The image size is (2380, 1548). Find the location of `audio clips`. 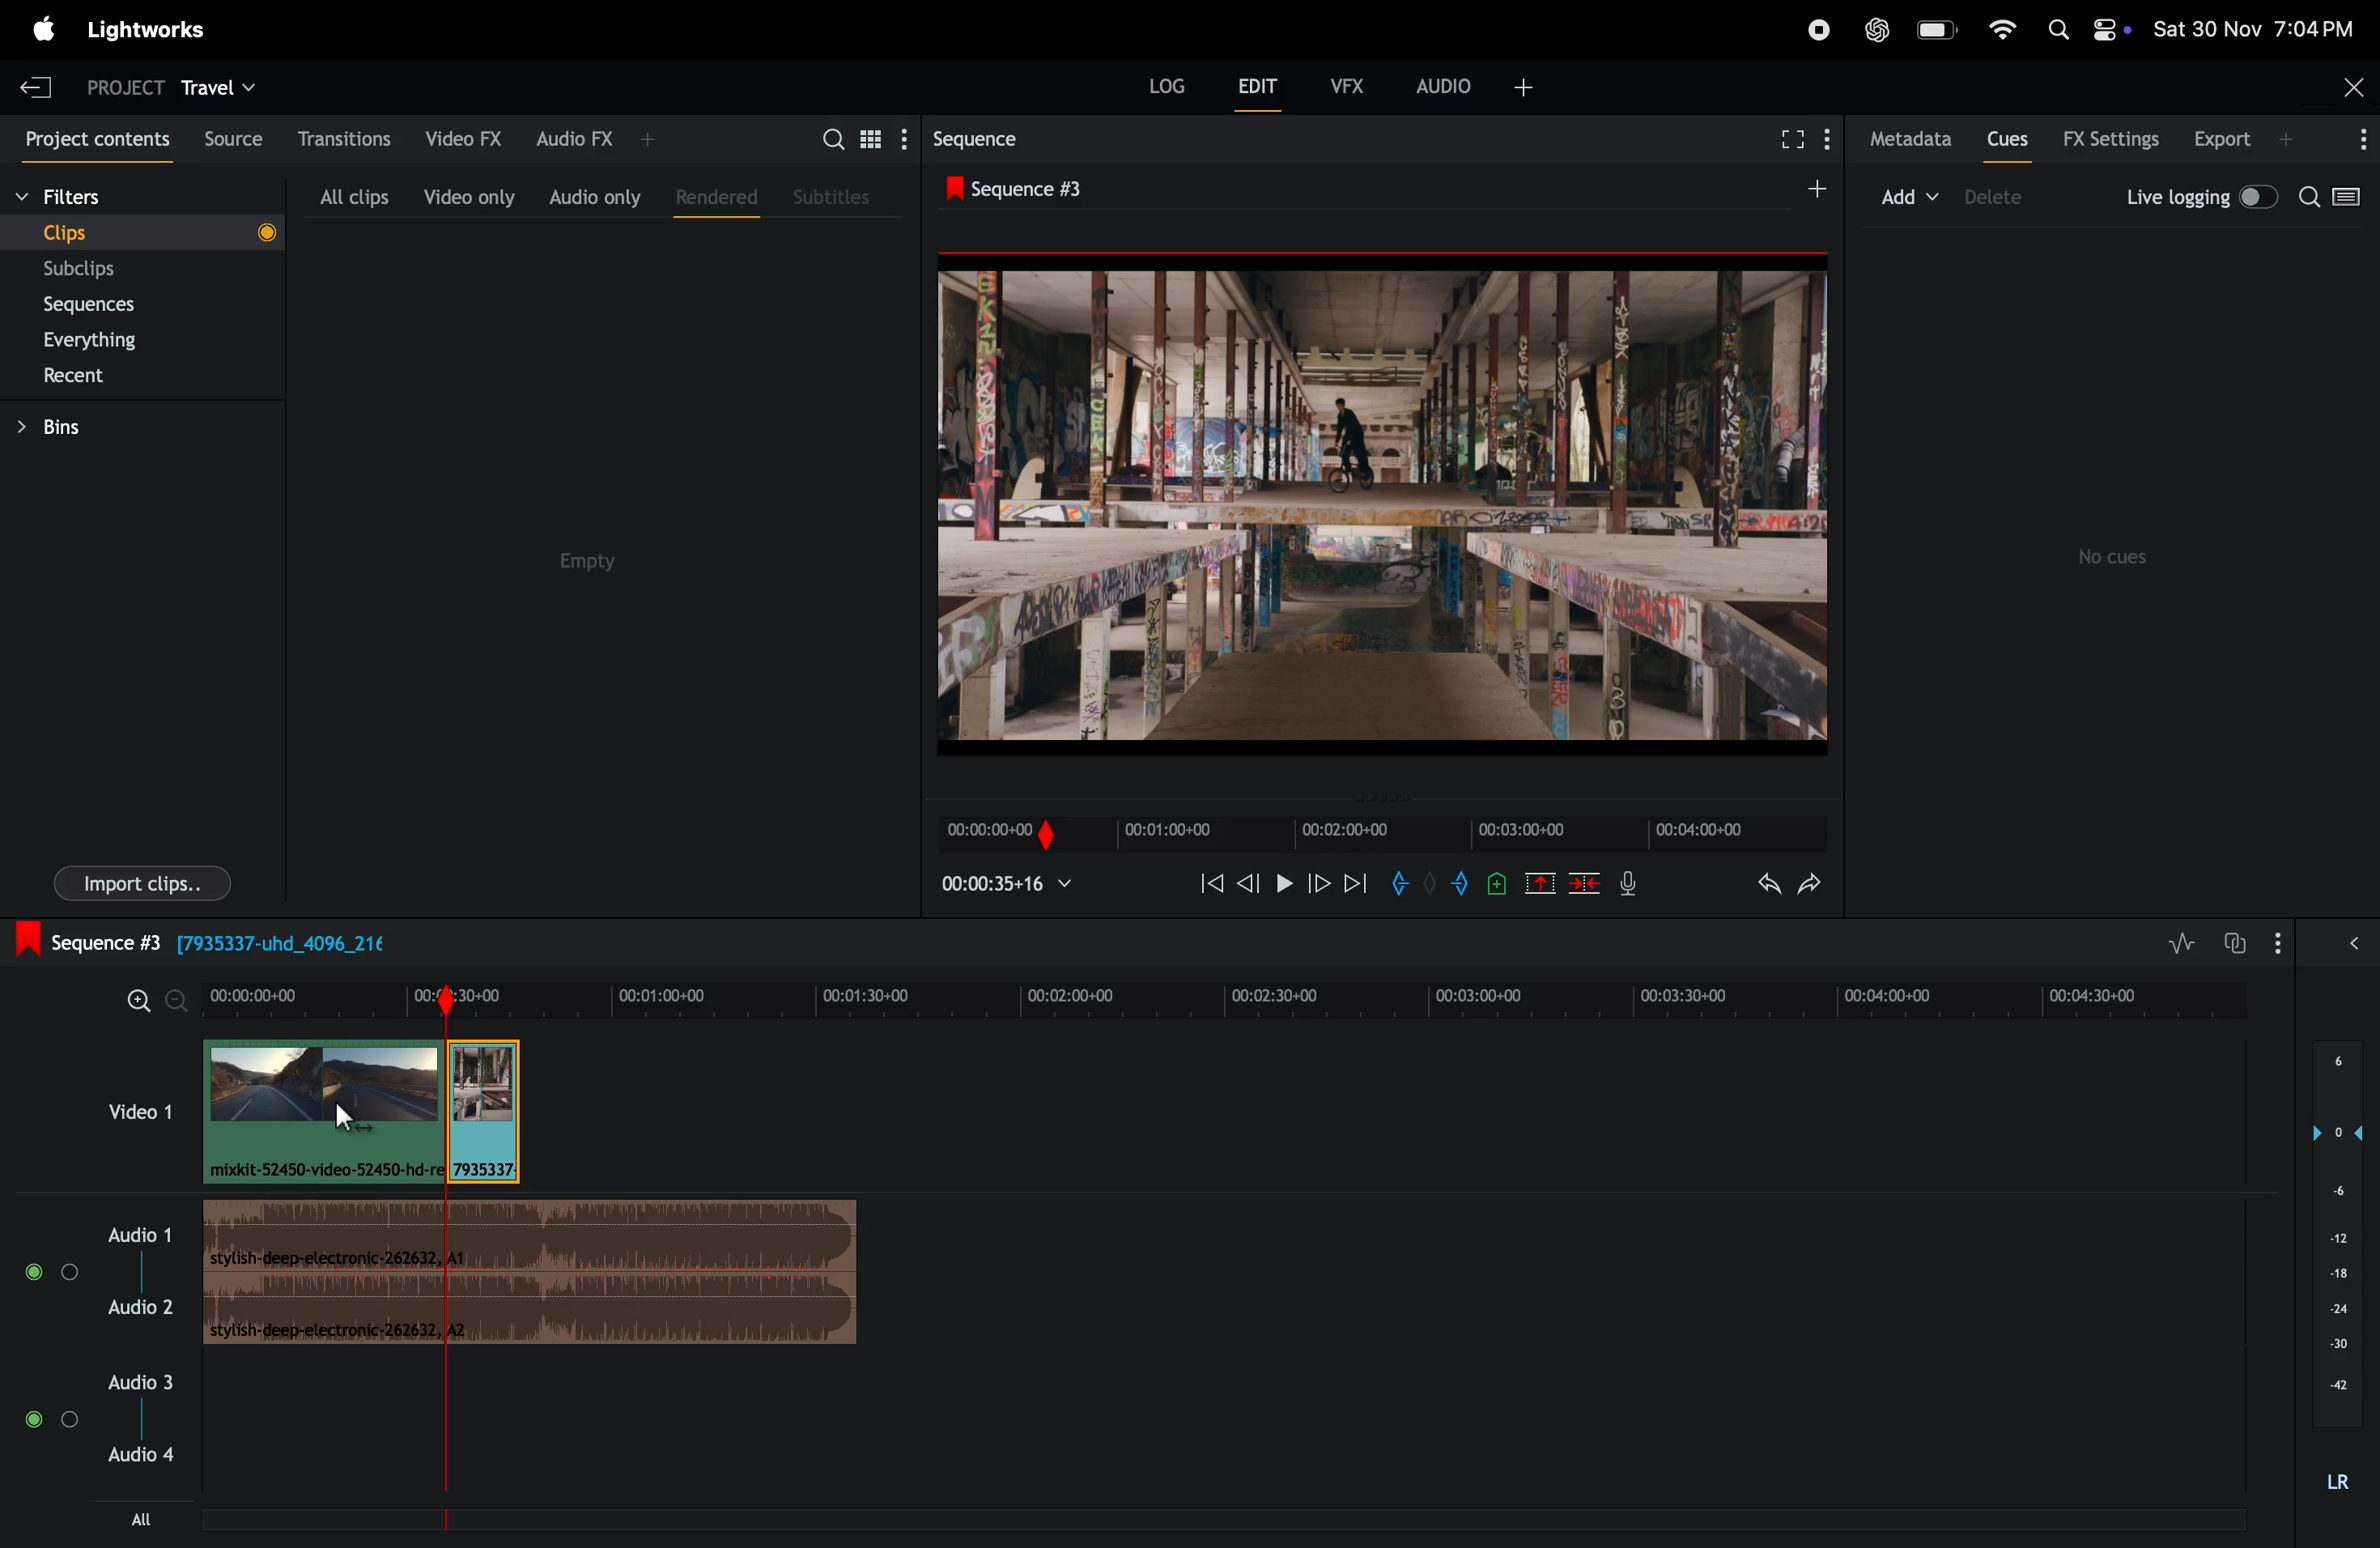

audio clips is located at coordinates (361, 1119).